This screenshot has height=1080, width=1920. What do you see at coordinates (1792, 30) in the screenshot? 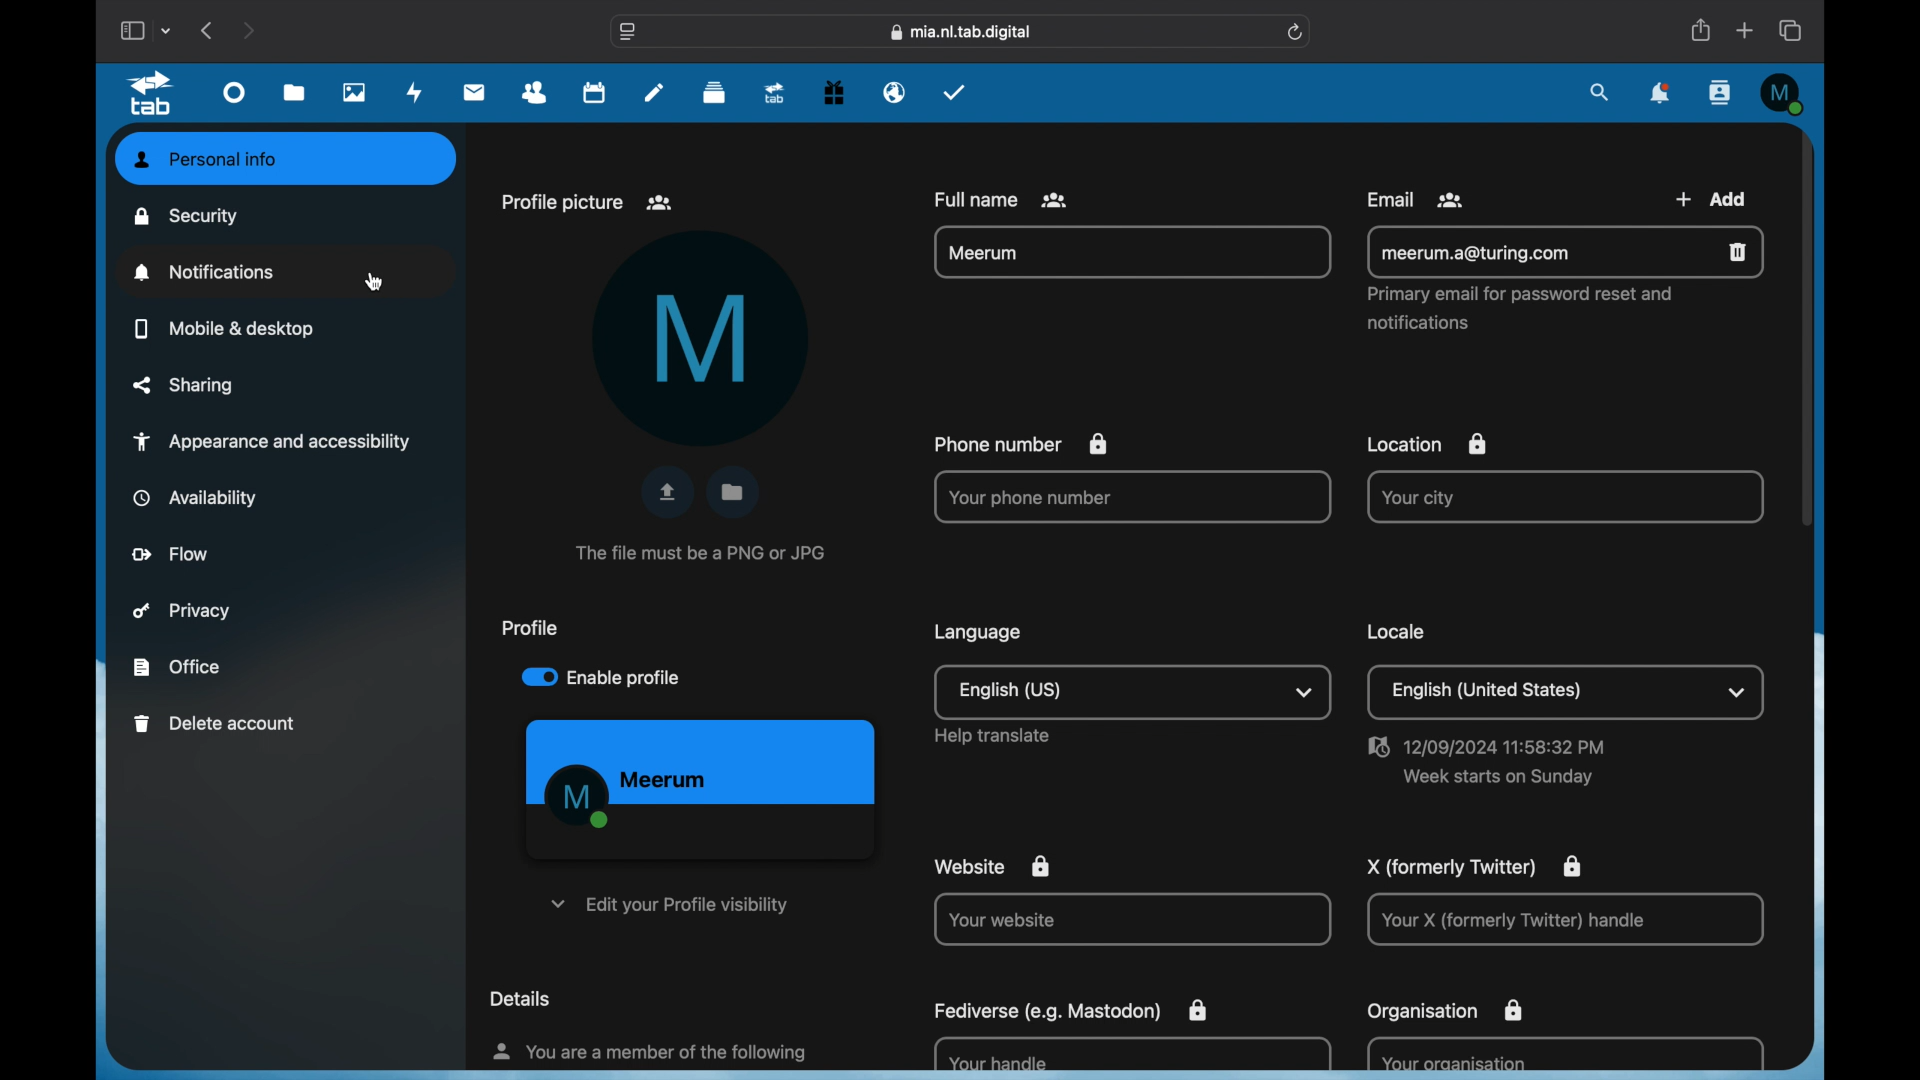
I see `show tab overview` at bounding box center [1792, 30].